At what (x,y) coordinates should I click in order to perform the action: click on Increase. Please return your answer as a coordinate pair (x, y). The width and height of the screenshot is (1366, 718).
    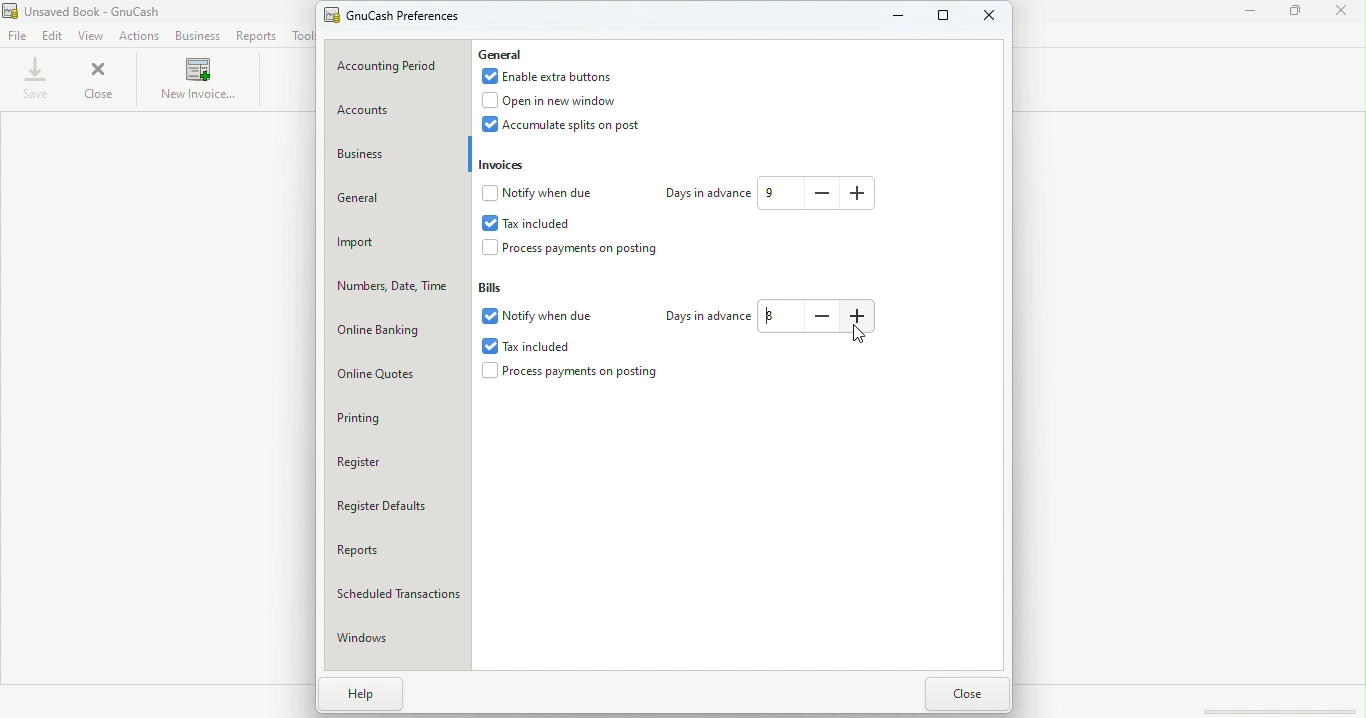
    Looking at the image, I should click on (862, 318).